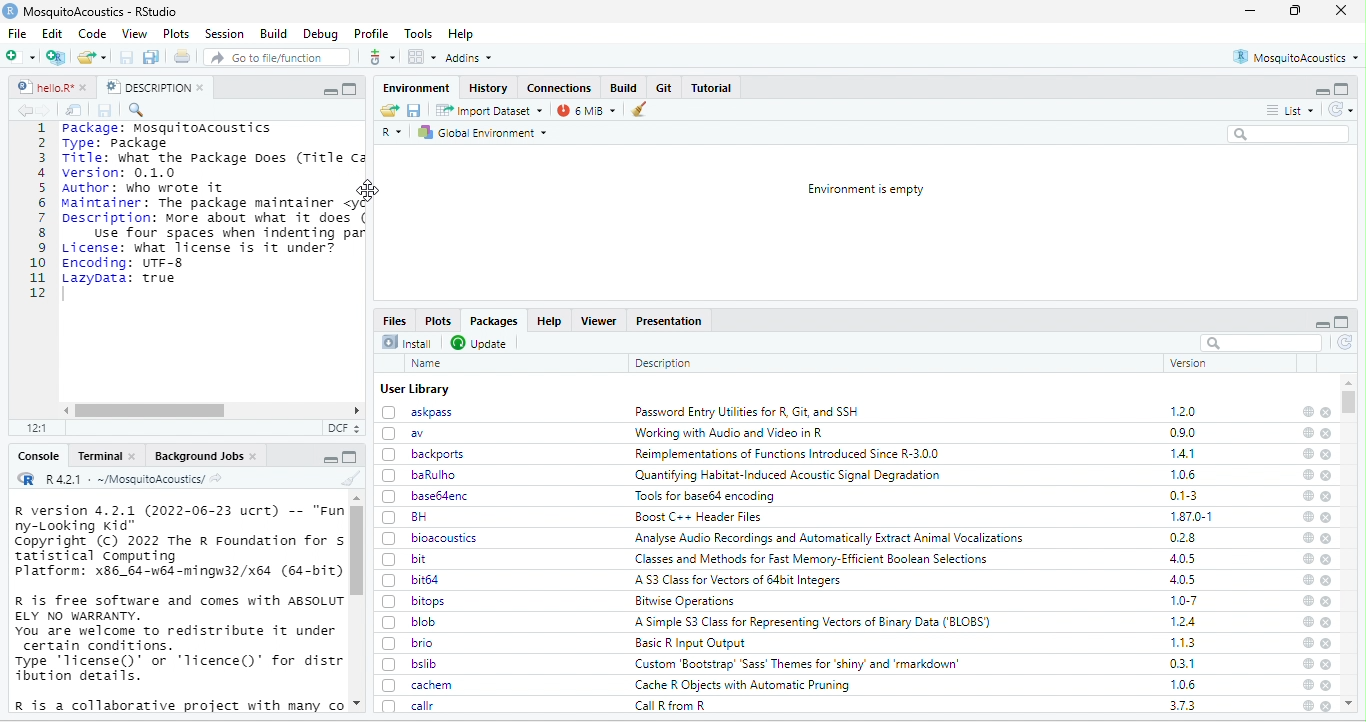 Image resolution: width=1366 pixels, height=722 pixels. I want to click on scroll up, so click(1350, 382).